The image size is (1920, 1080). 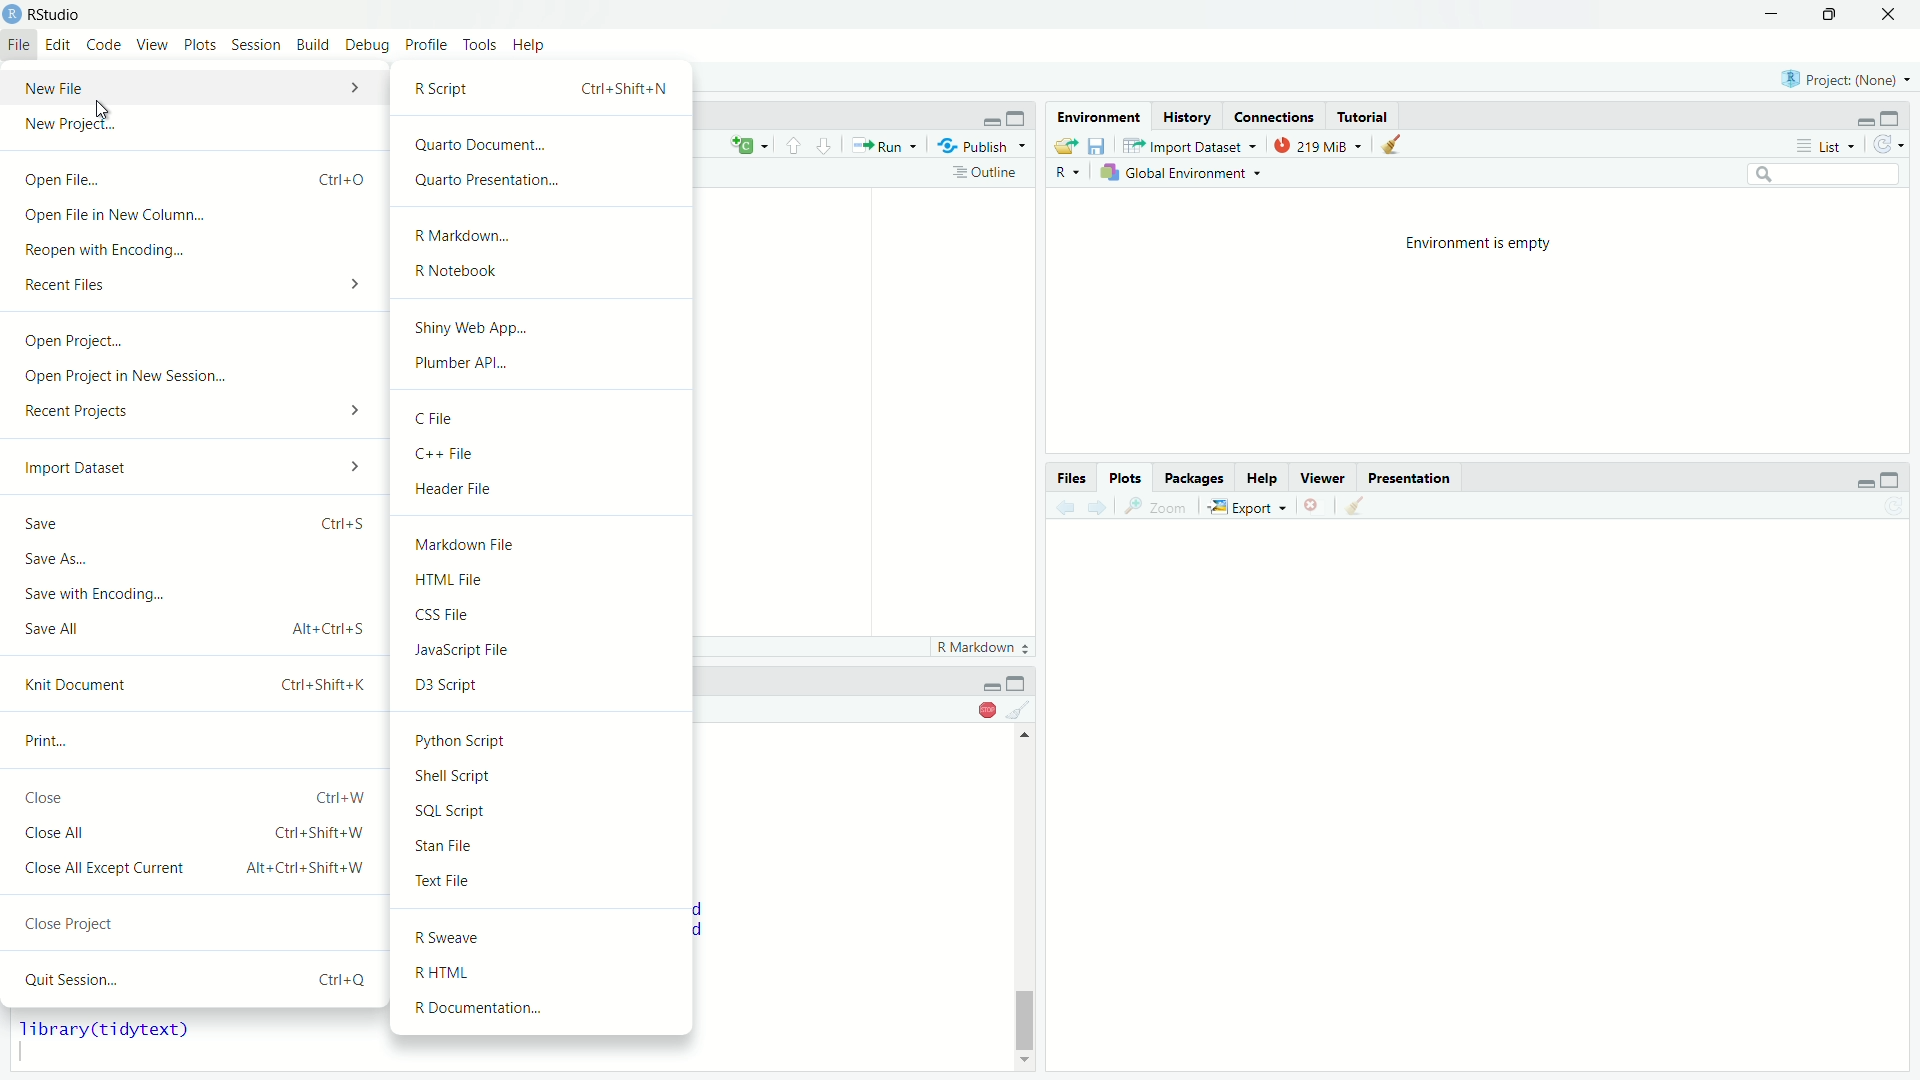 What do you see at coordinates (1316, 508) in the screenshot?
I see `remove the current plot` at bounding box center [1316, 508].